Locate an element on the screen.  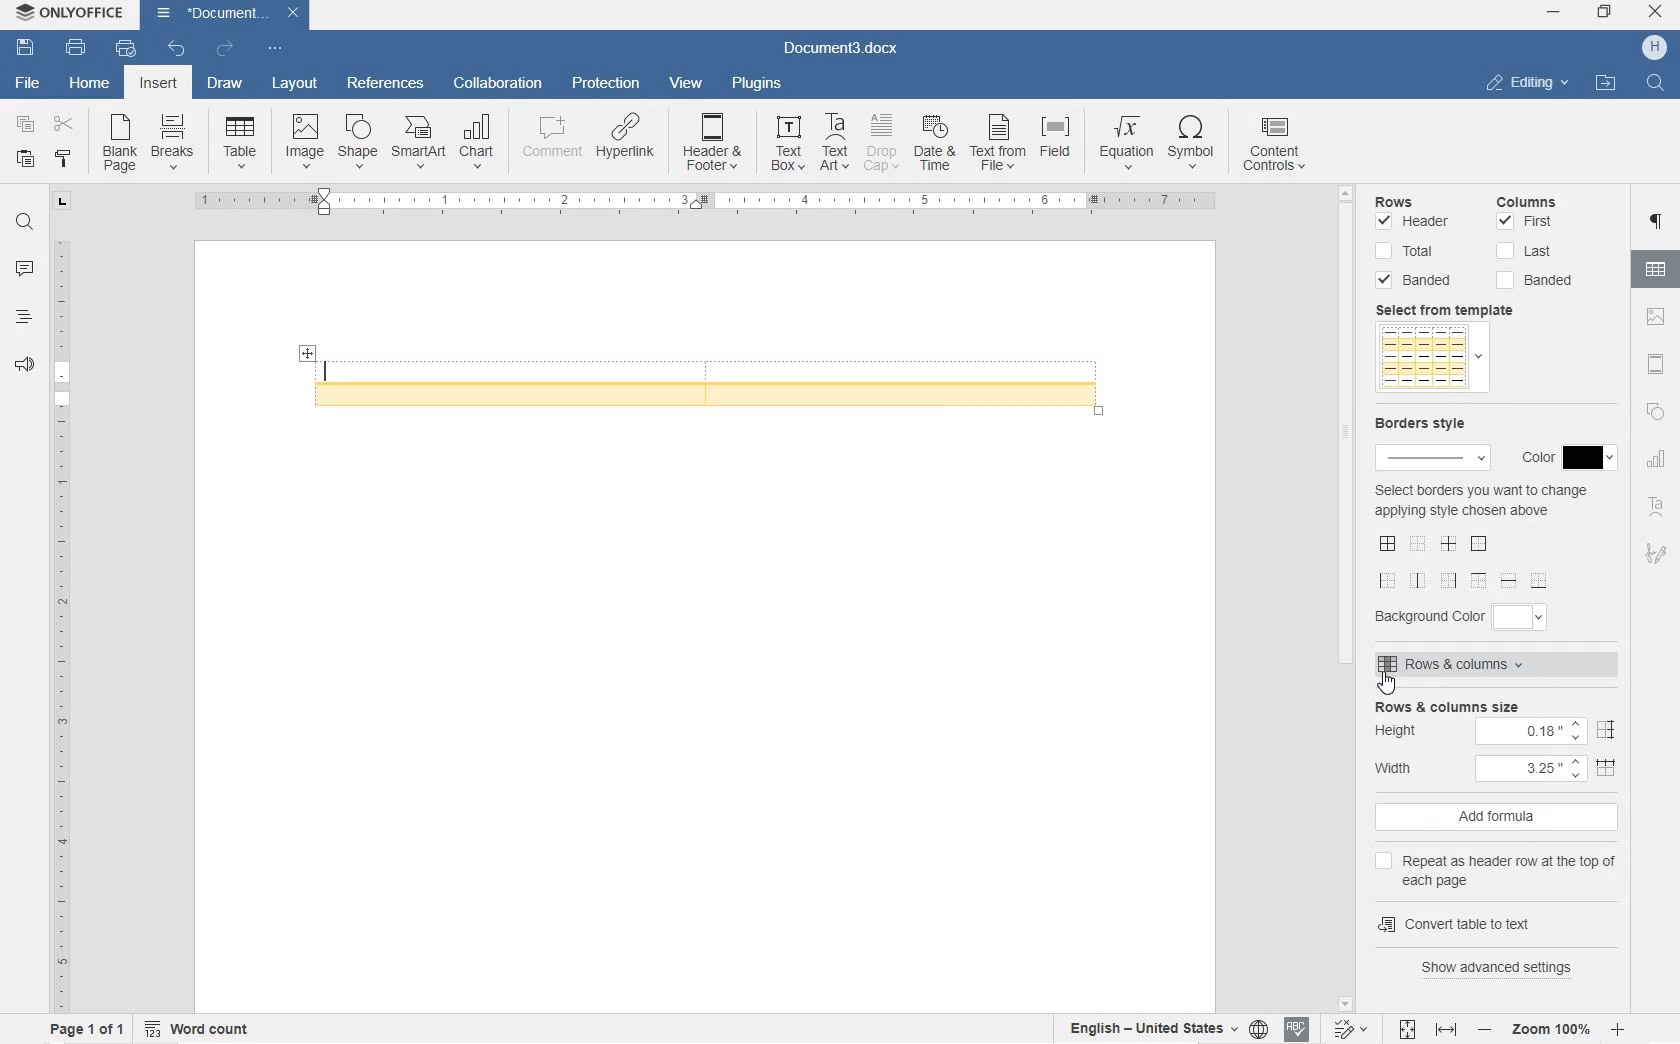
Rows & Rows Size is located at coordinates (1502, 706).